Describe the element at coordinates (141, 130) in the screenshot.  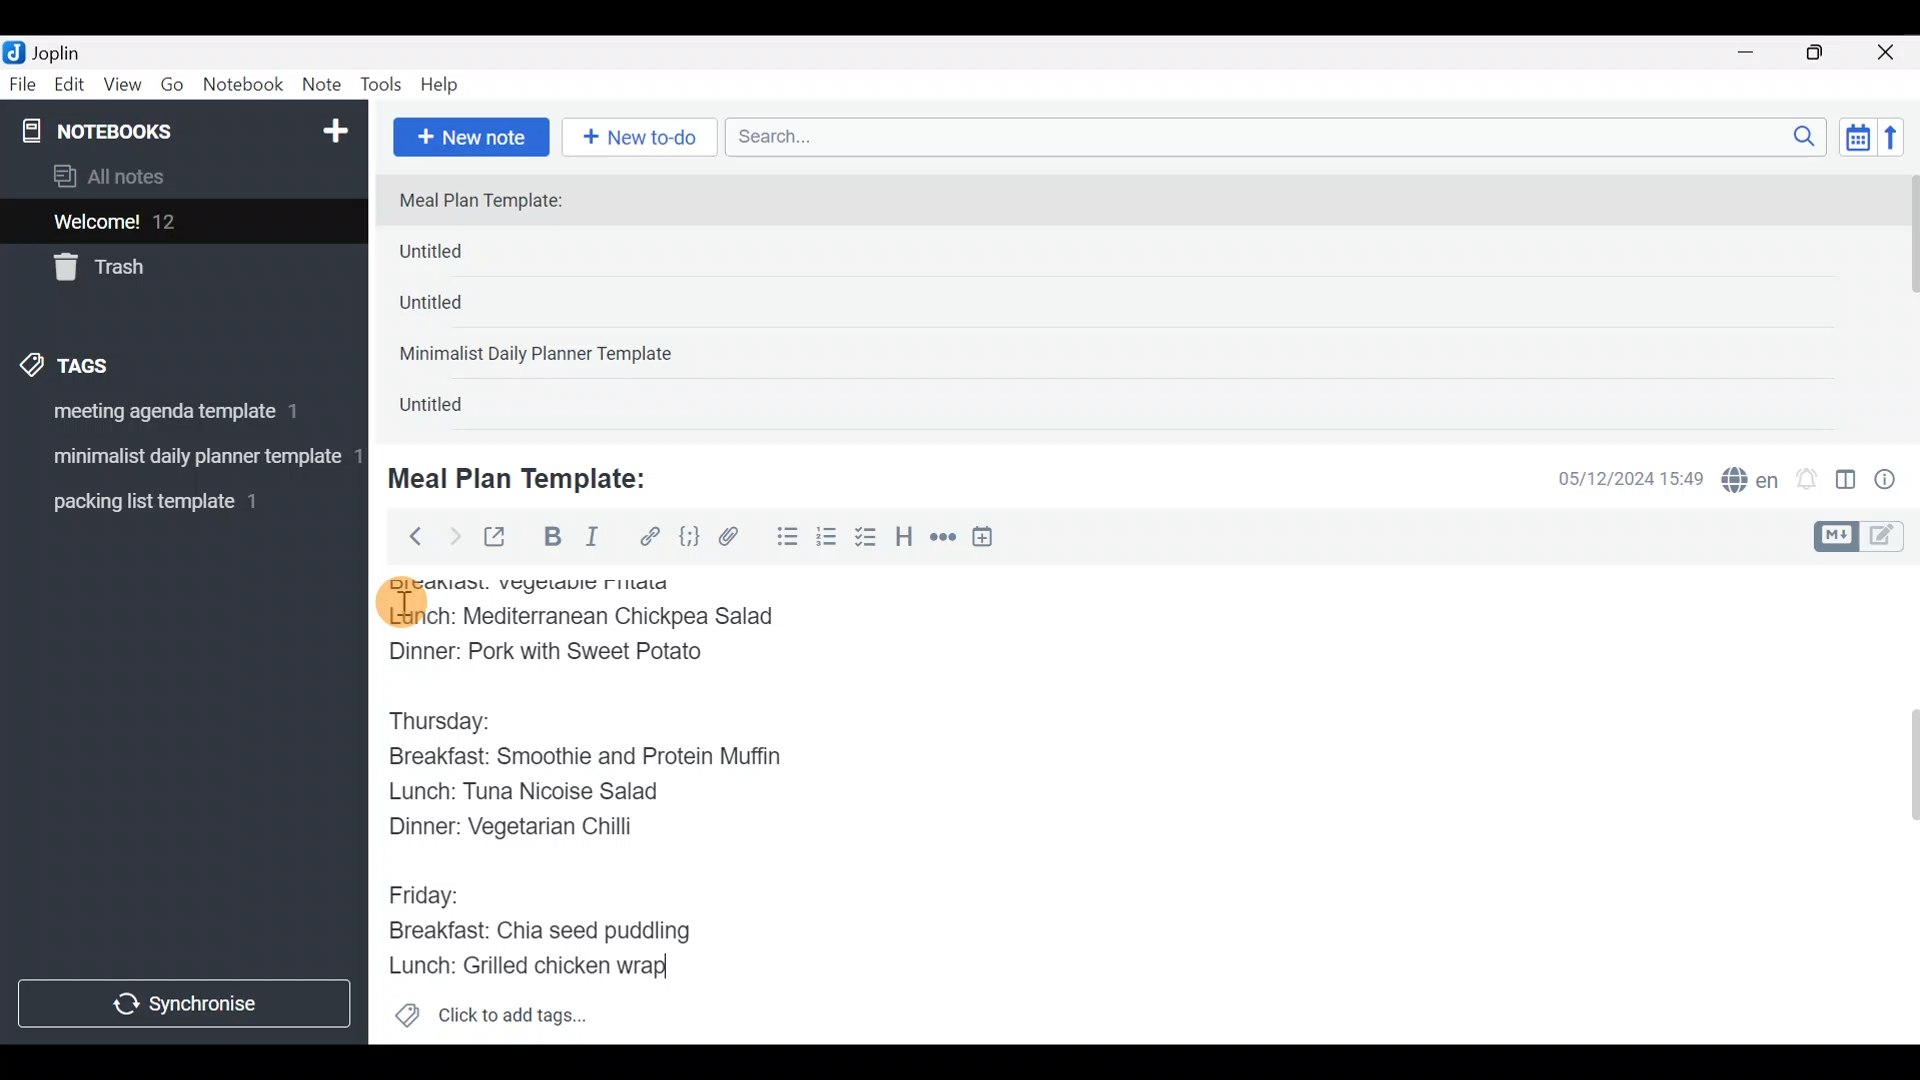
I see `Notebooks` at that location.